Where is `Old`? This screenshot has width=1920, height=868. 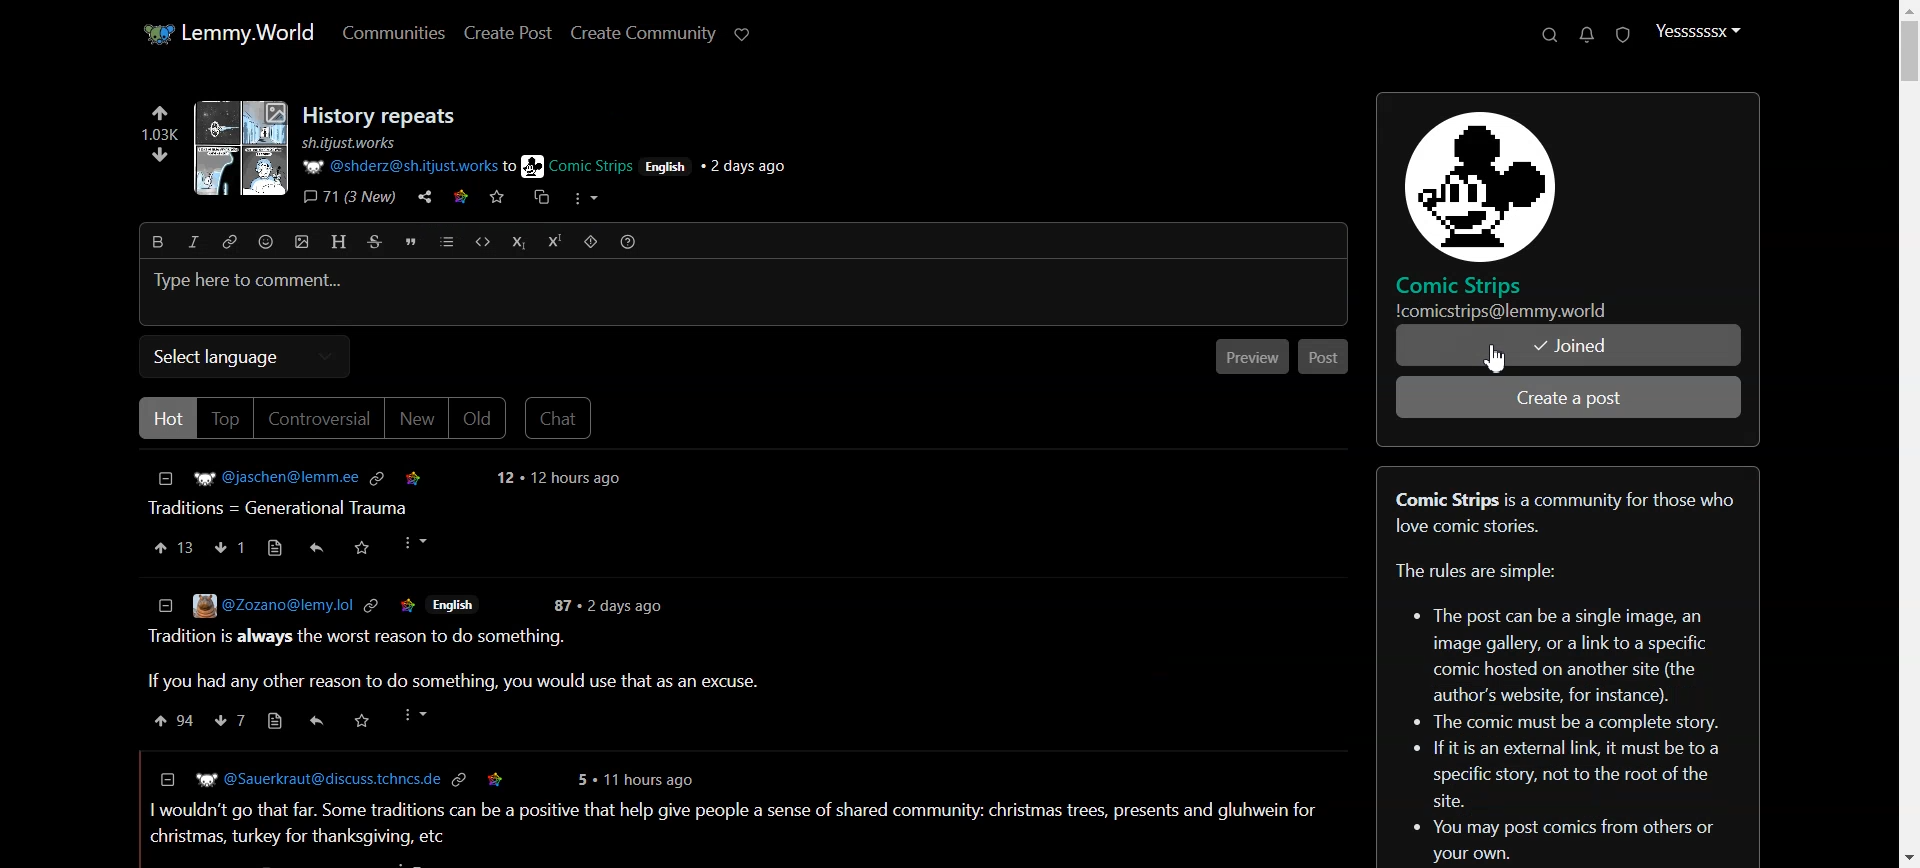 Old is located at coordinates (478, 418).